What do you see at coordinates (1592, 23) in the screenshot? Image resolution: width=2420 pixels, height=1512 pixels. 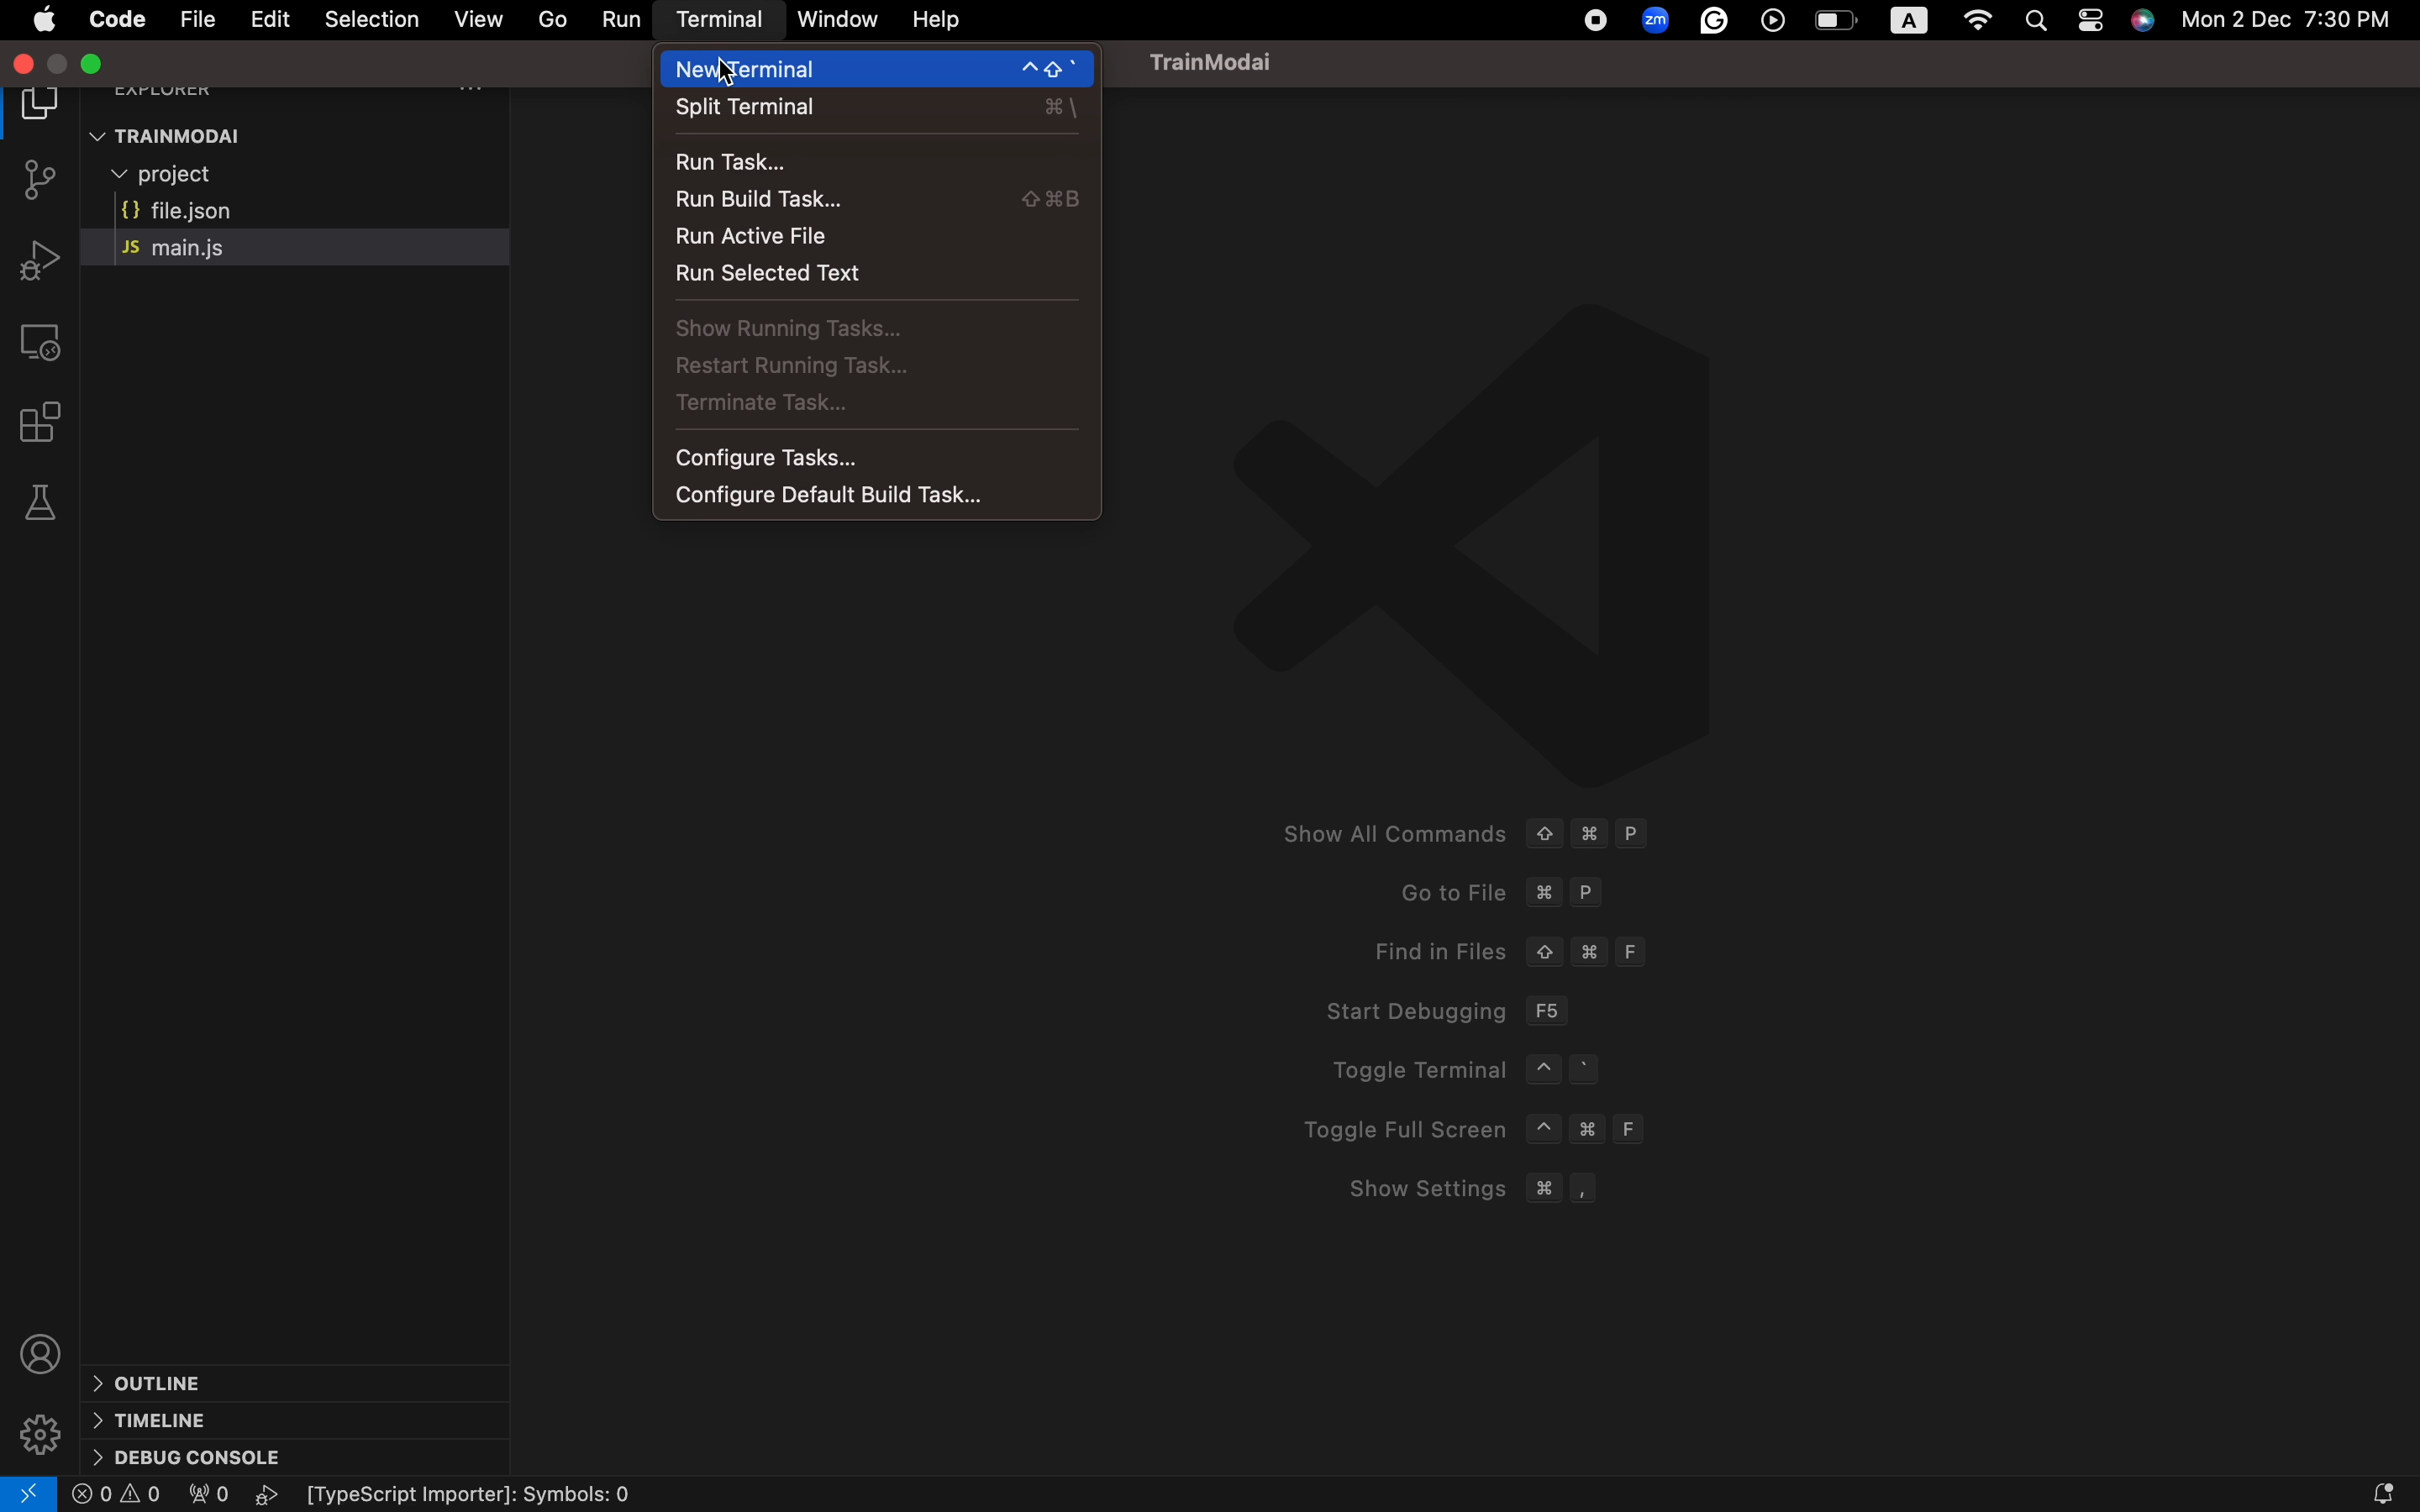 I see `global icons` at bounding box center [1592, 23].